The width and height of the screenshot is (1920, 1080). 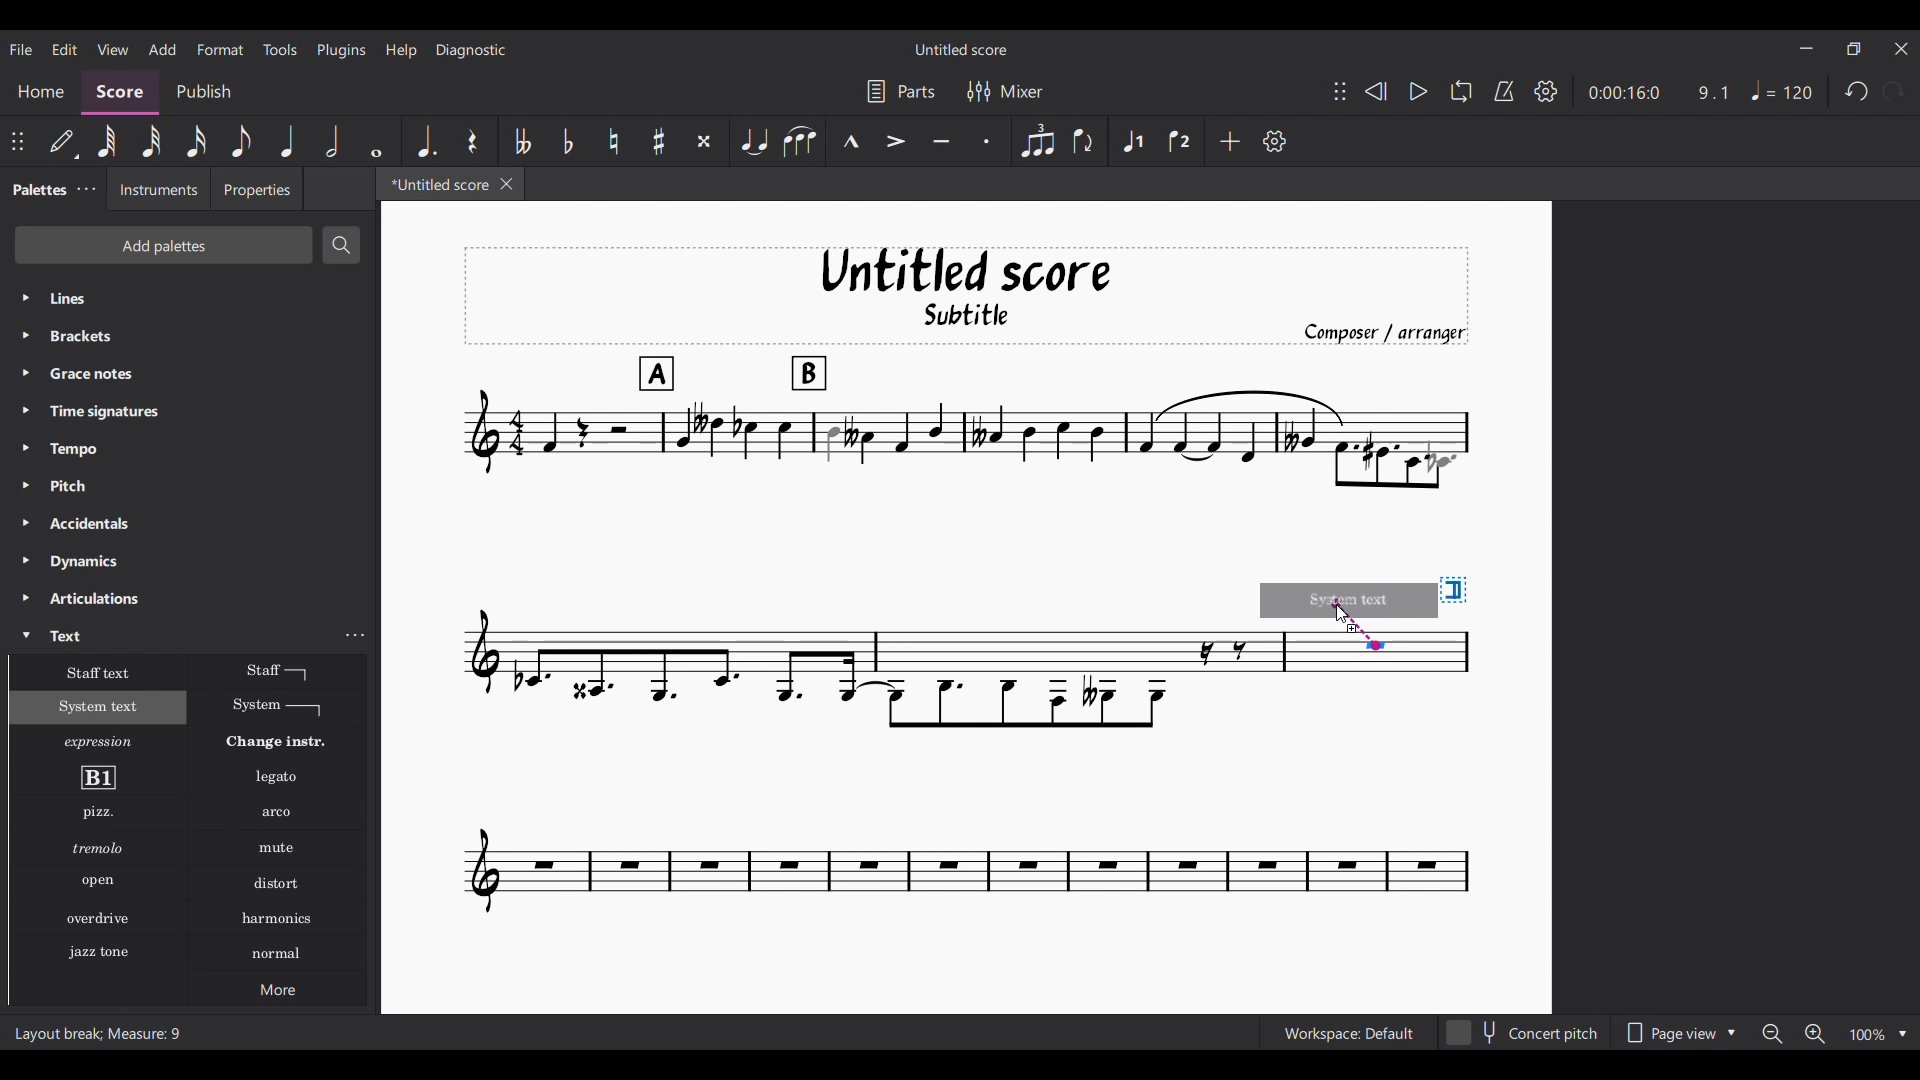 I want to click on Plugins menu, so click(x=341, y=50).